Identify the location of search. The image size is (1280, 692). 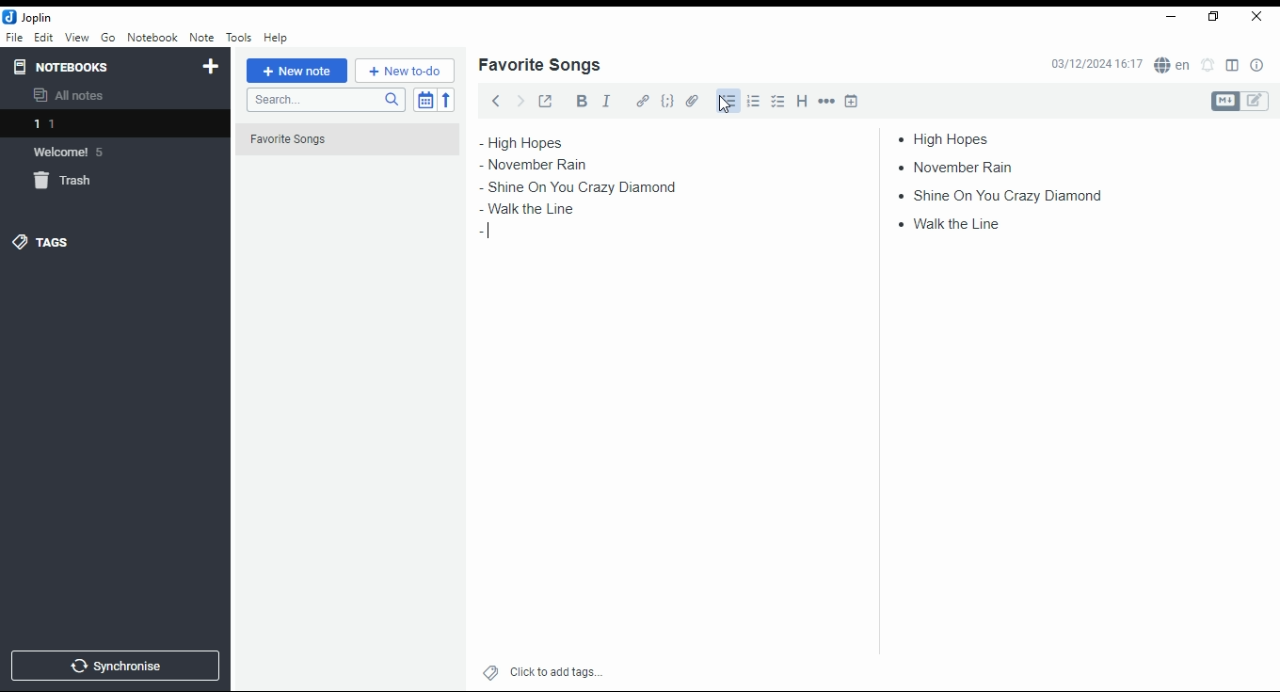
(325, 100).